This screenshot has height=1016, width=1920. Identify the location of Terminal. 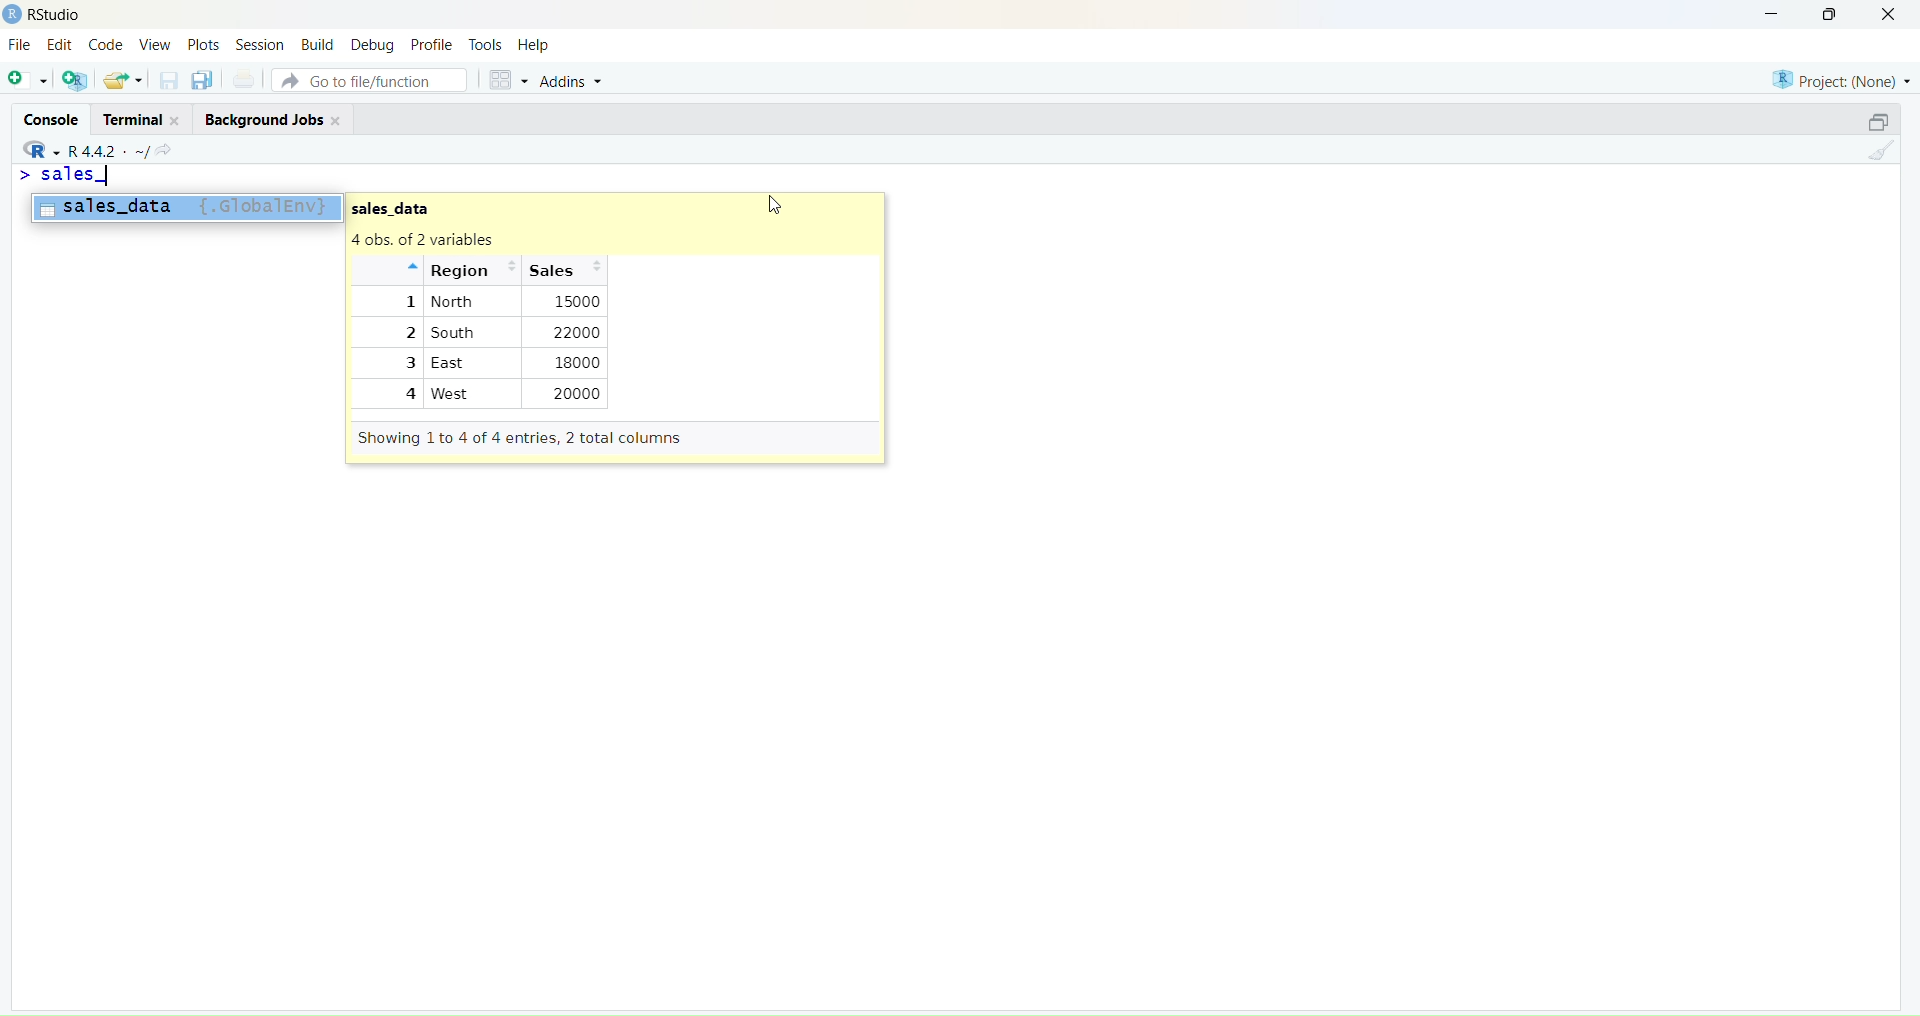
(137, 118).